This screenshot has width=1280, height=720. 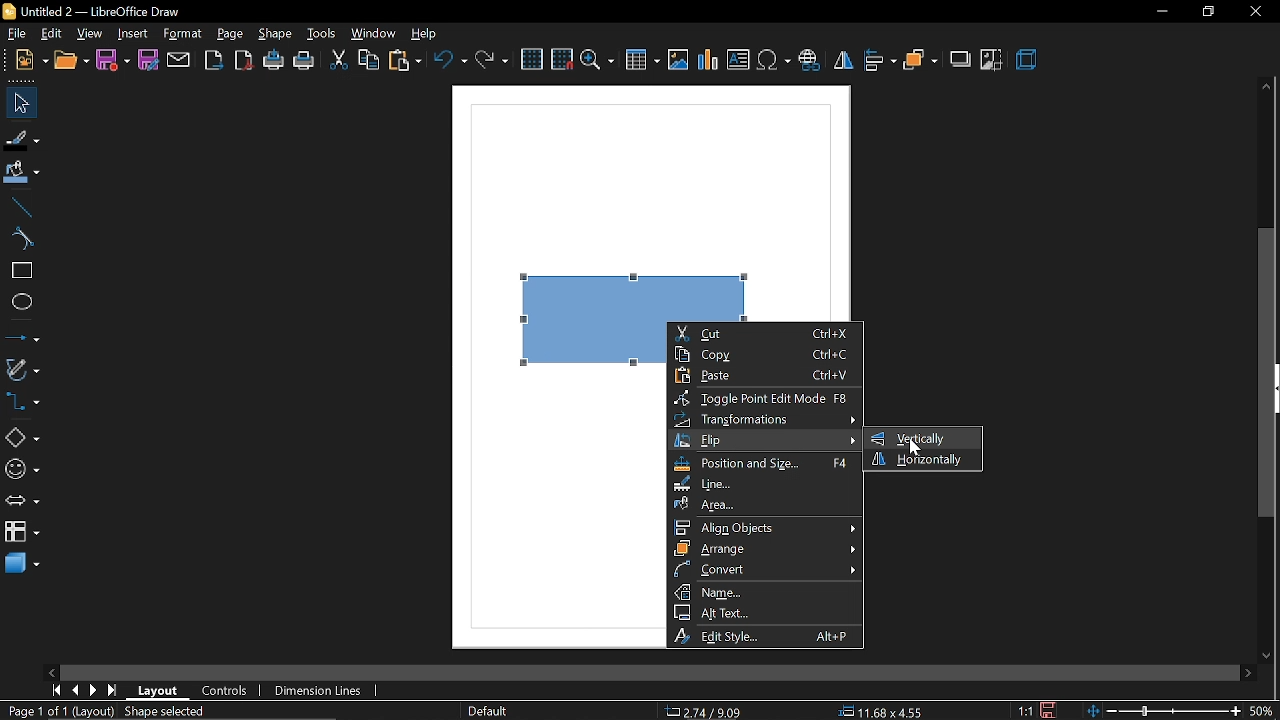 What do you see at coordinates (1256, 12) in the screenshot?
I see `close` at bounding box center [1256, 12].